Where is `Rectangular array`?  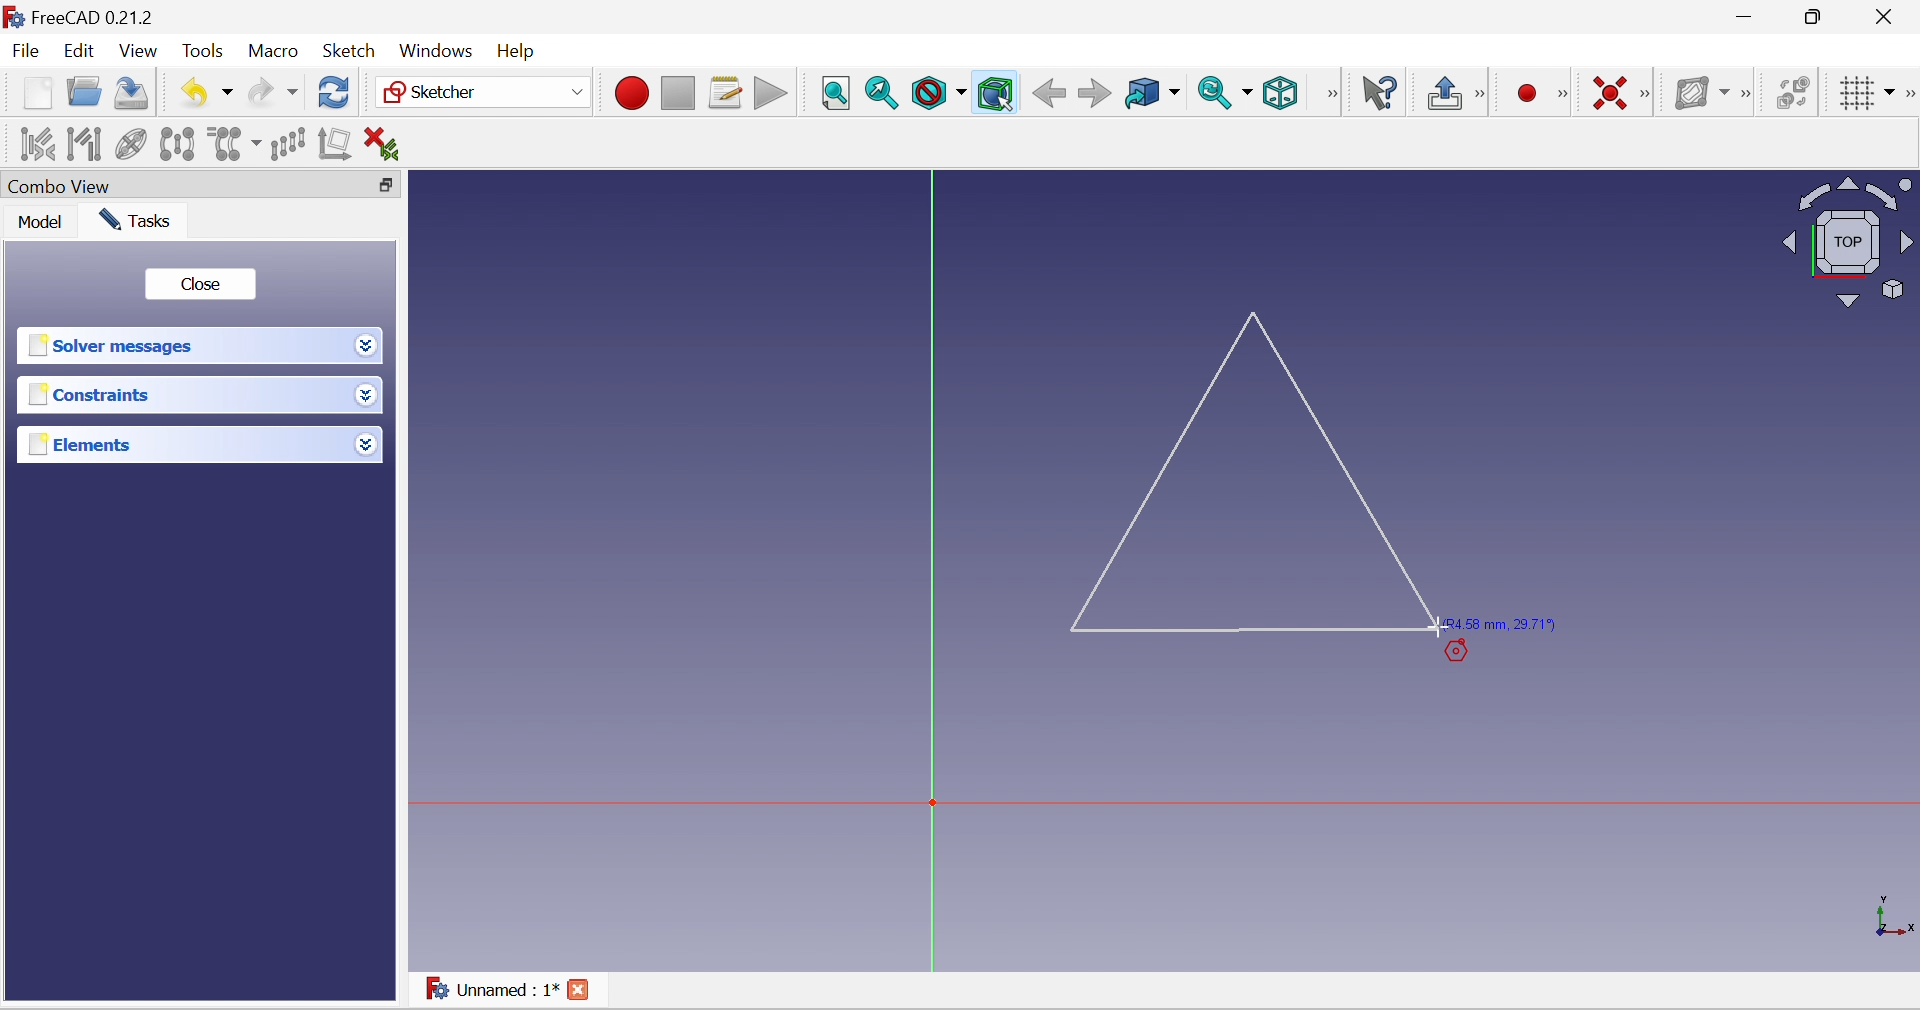 Rectangular array is located at coordinates (289, 144).